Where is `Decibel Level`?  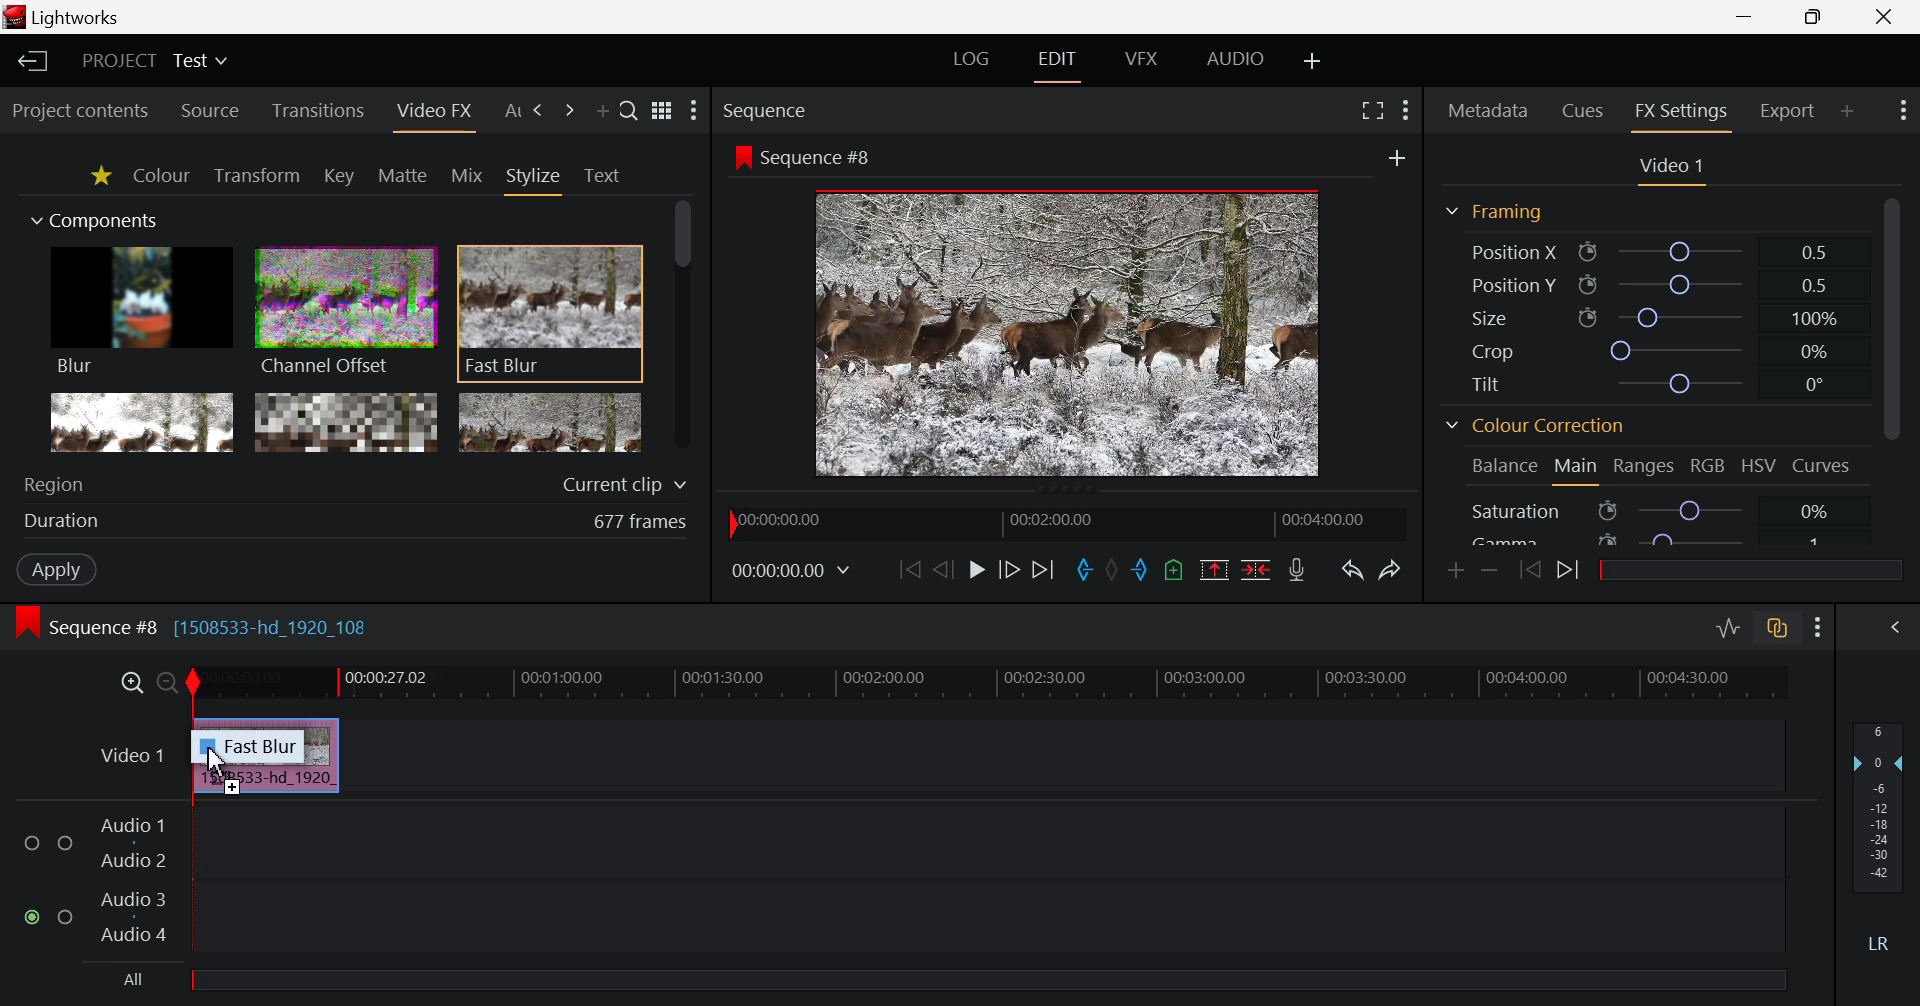
Decibel Level is located at coordinates (1879, 841).